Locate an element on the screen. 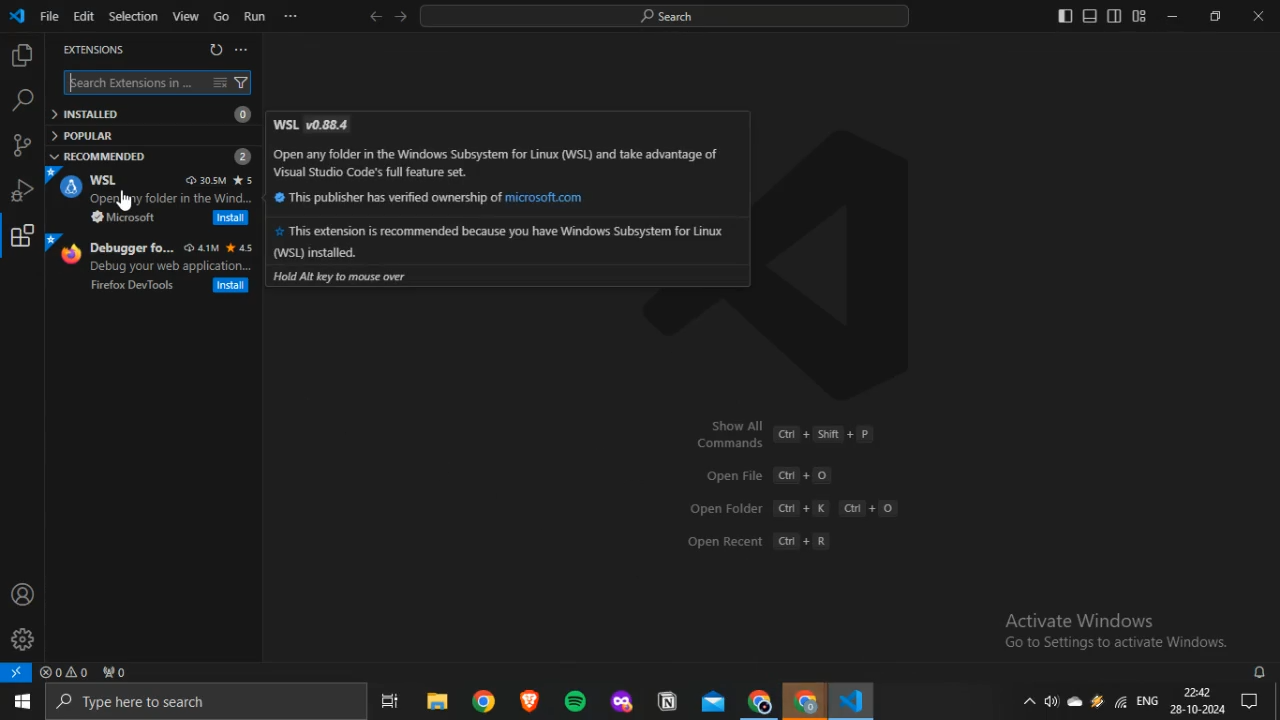 Image resolution: width=1280 pixels, height=720 pixels. Debug your web application... is located at coordinates (172, 266).